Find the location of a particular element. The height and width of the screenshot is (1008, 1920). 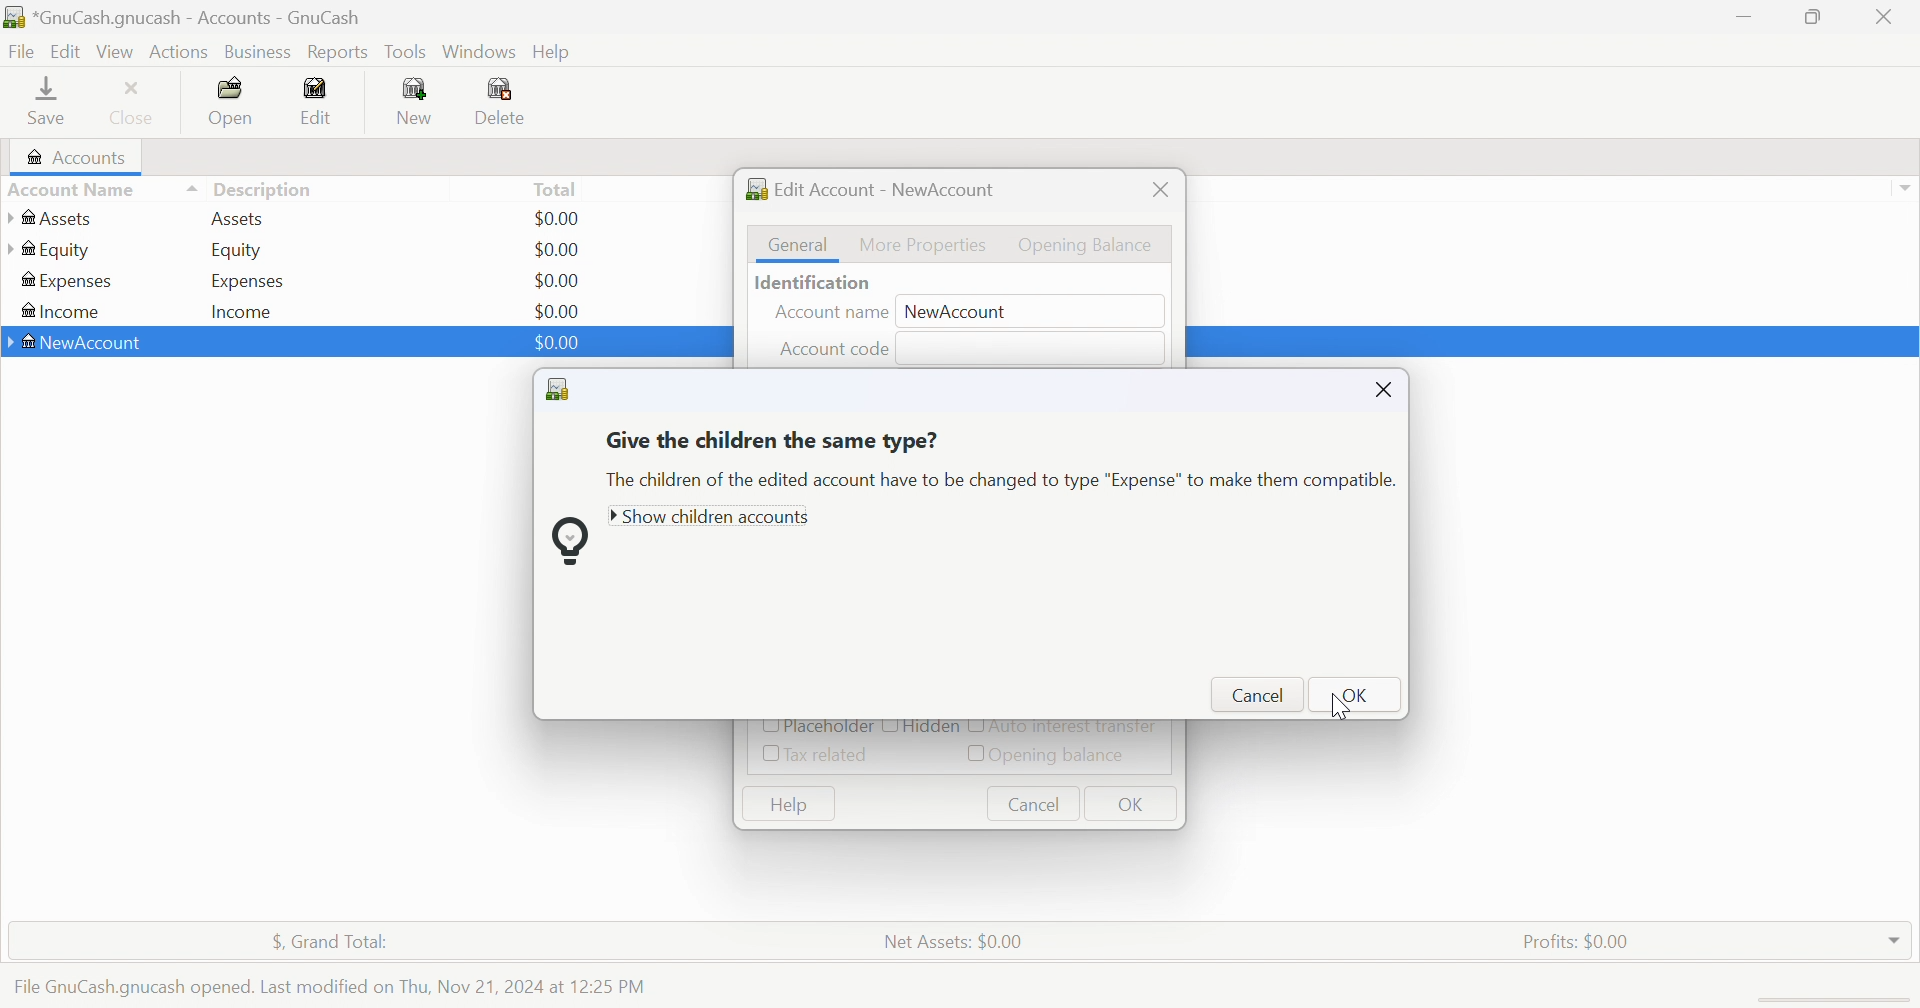

$0.00 is located at coordinates (557, 343).